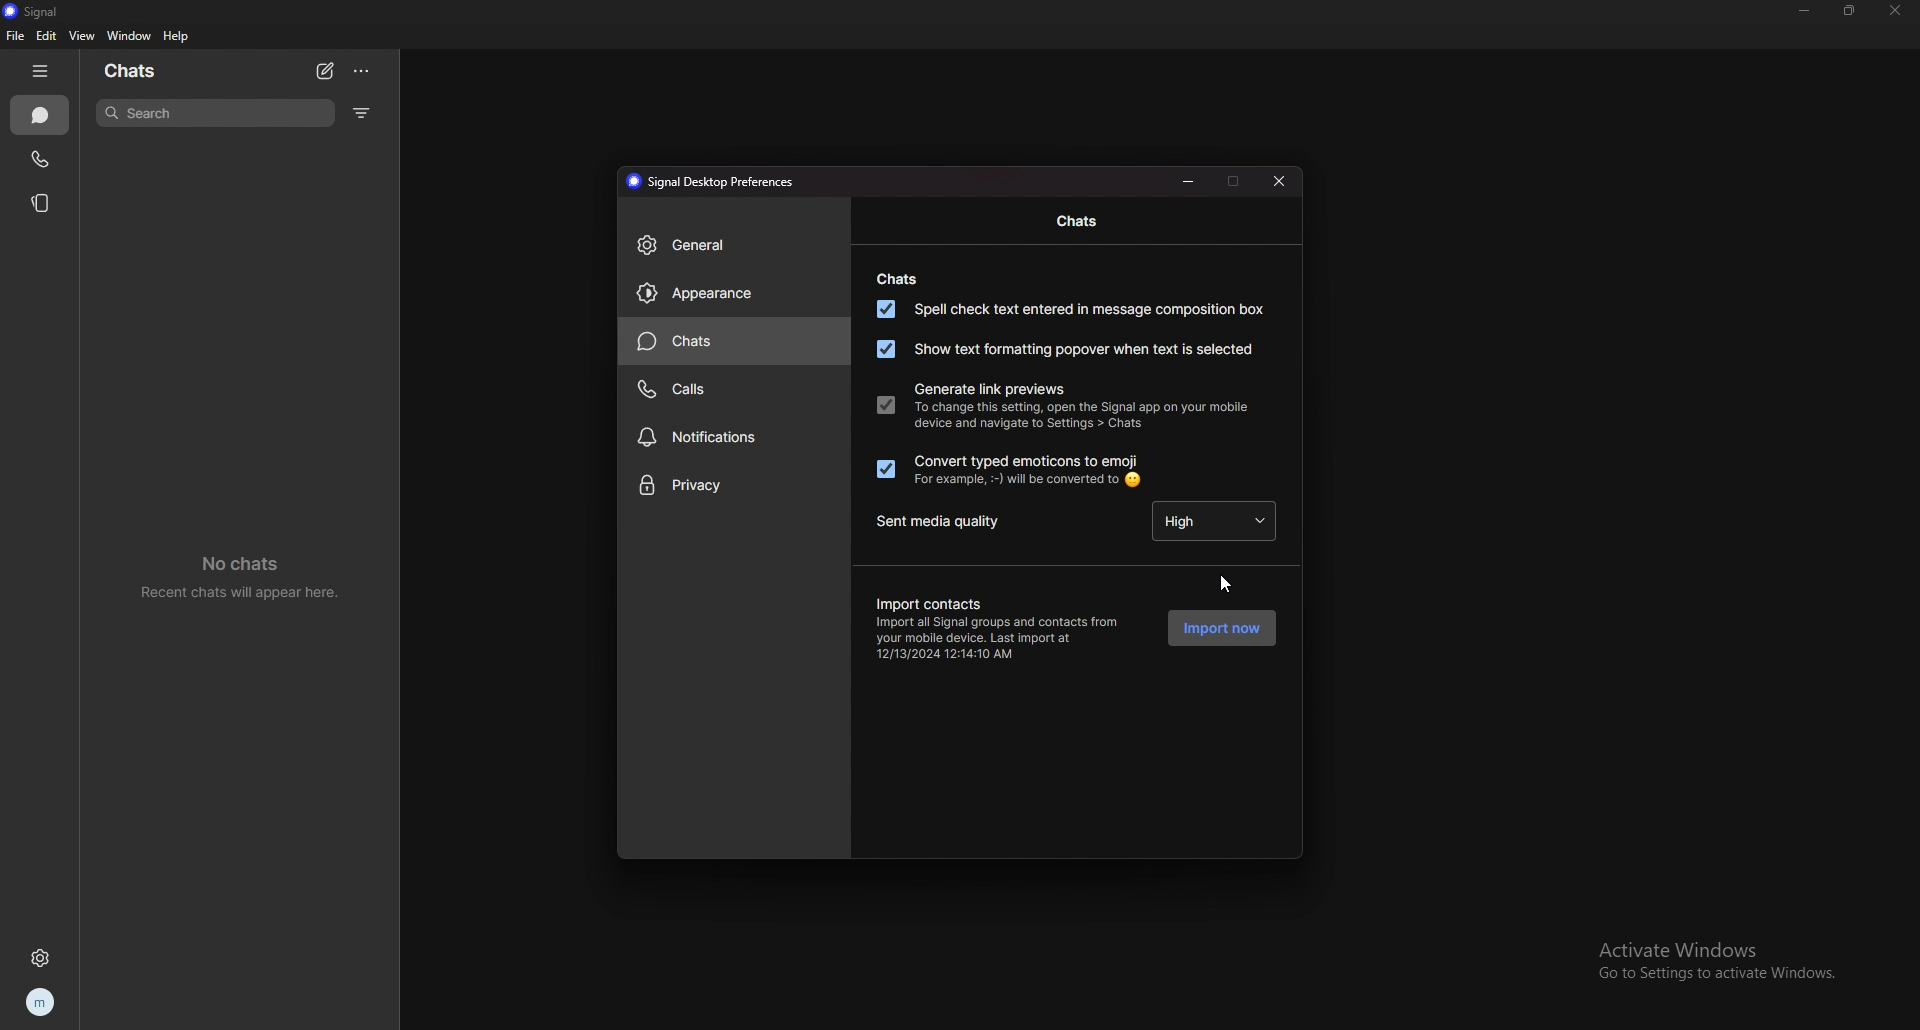 The height and width of the screenshot is (1030, 1920). What do you see at coordinates (1003, 639) in the screenshot?
I see `Import all Signal groups and contacts from
your mobile device. Last import at
12/13/2024 12:14:10 AM` at bounding box center [1003, 639].